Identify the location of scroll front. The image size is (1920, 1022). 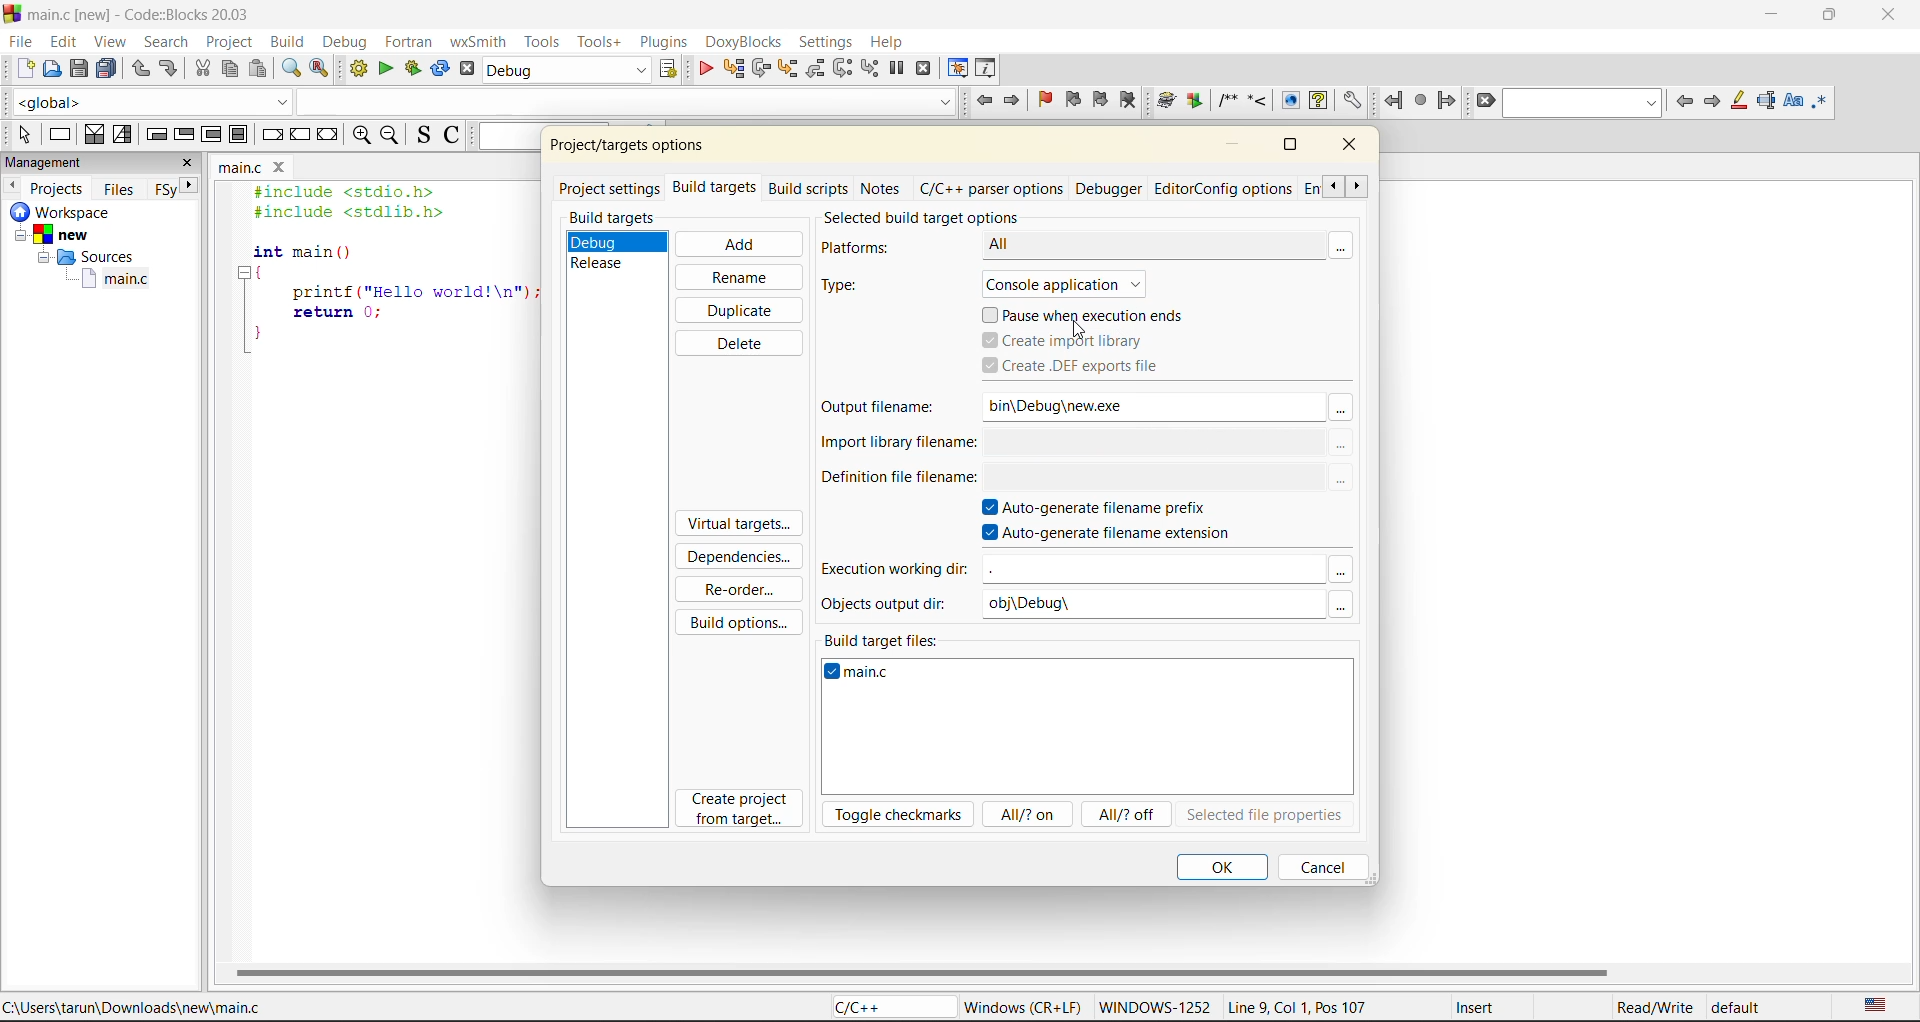
(1357, 189).